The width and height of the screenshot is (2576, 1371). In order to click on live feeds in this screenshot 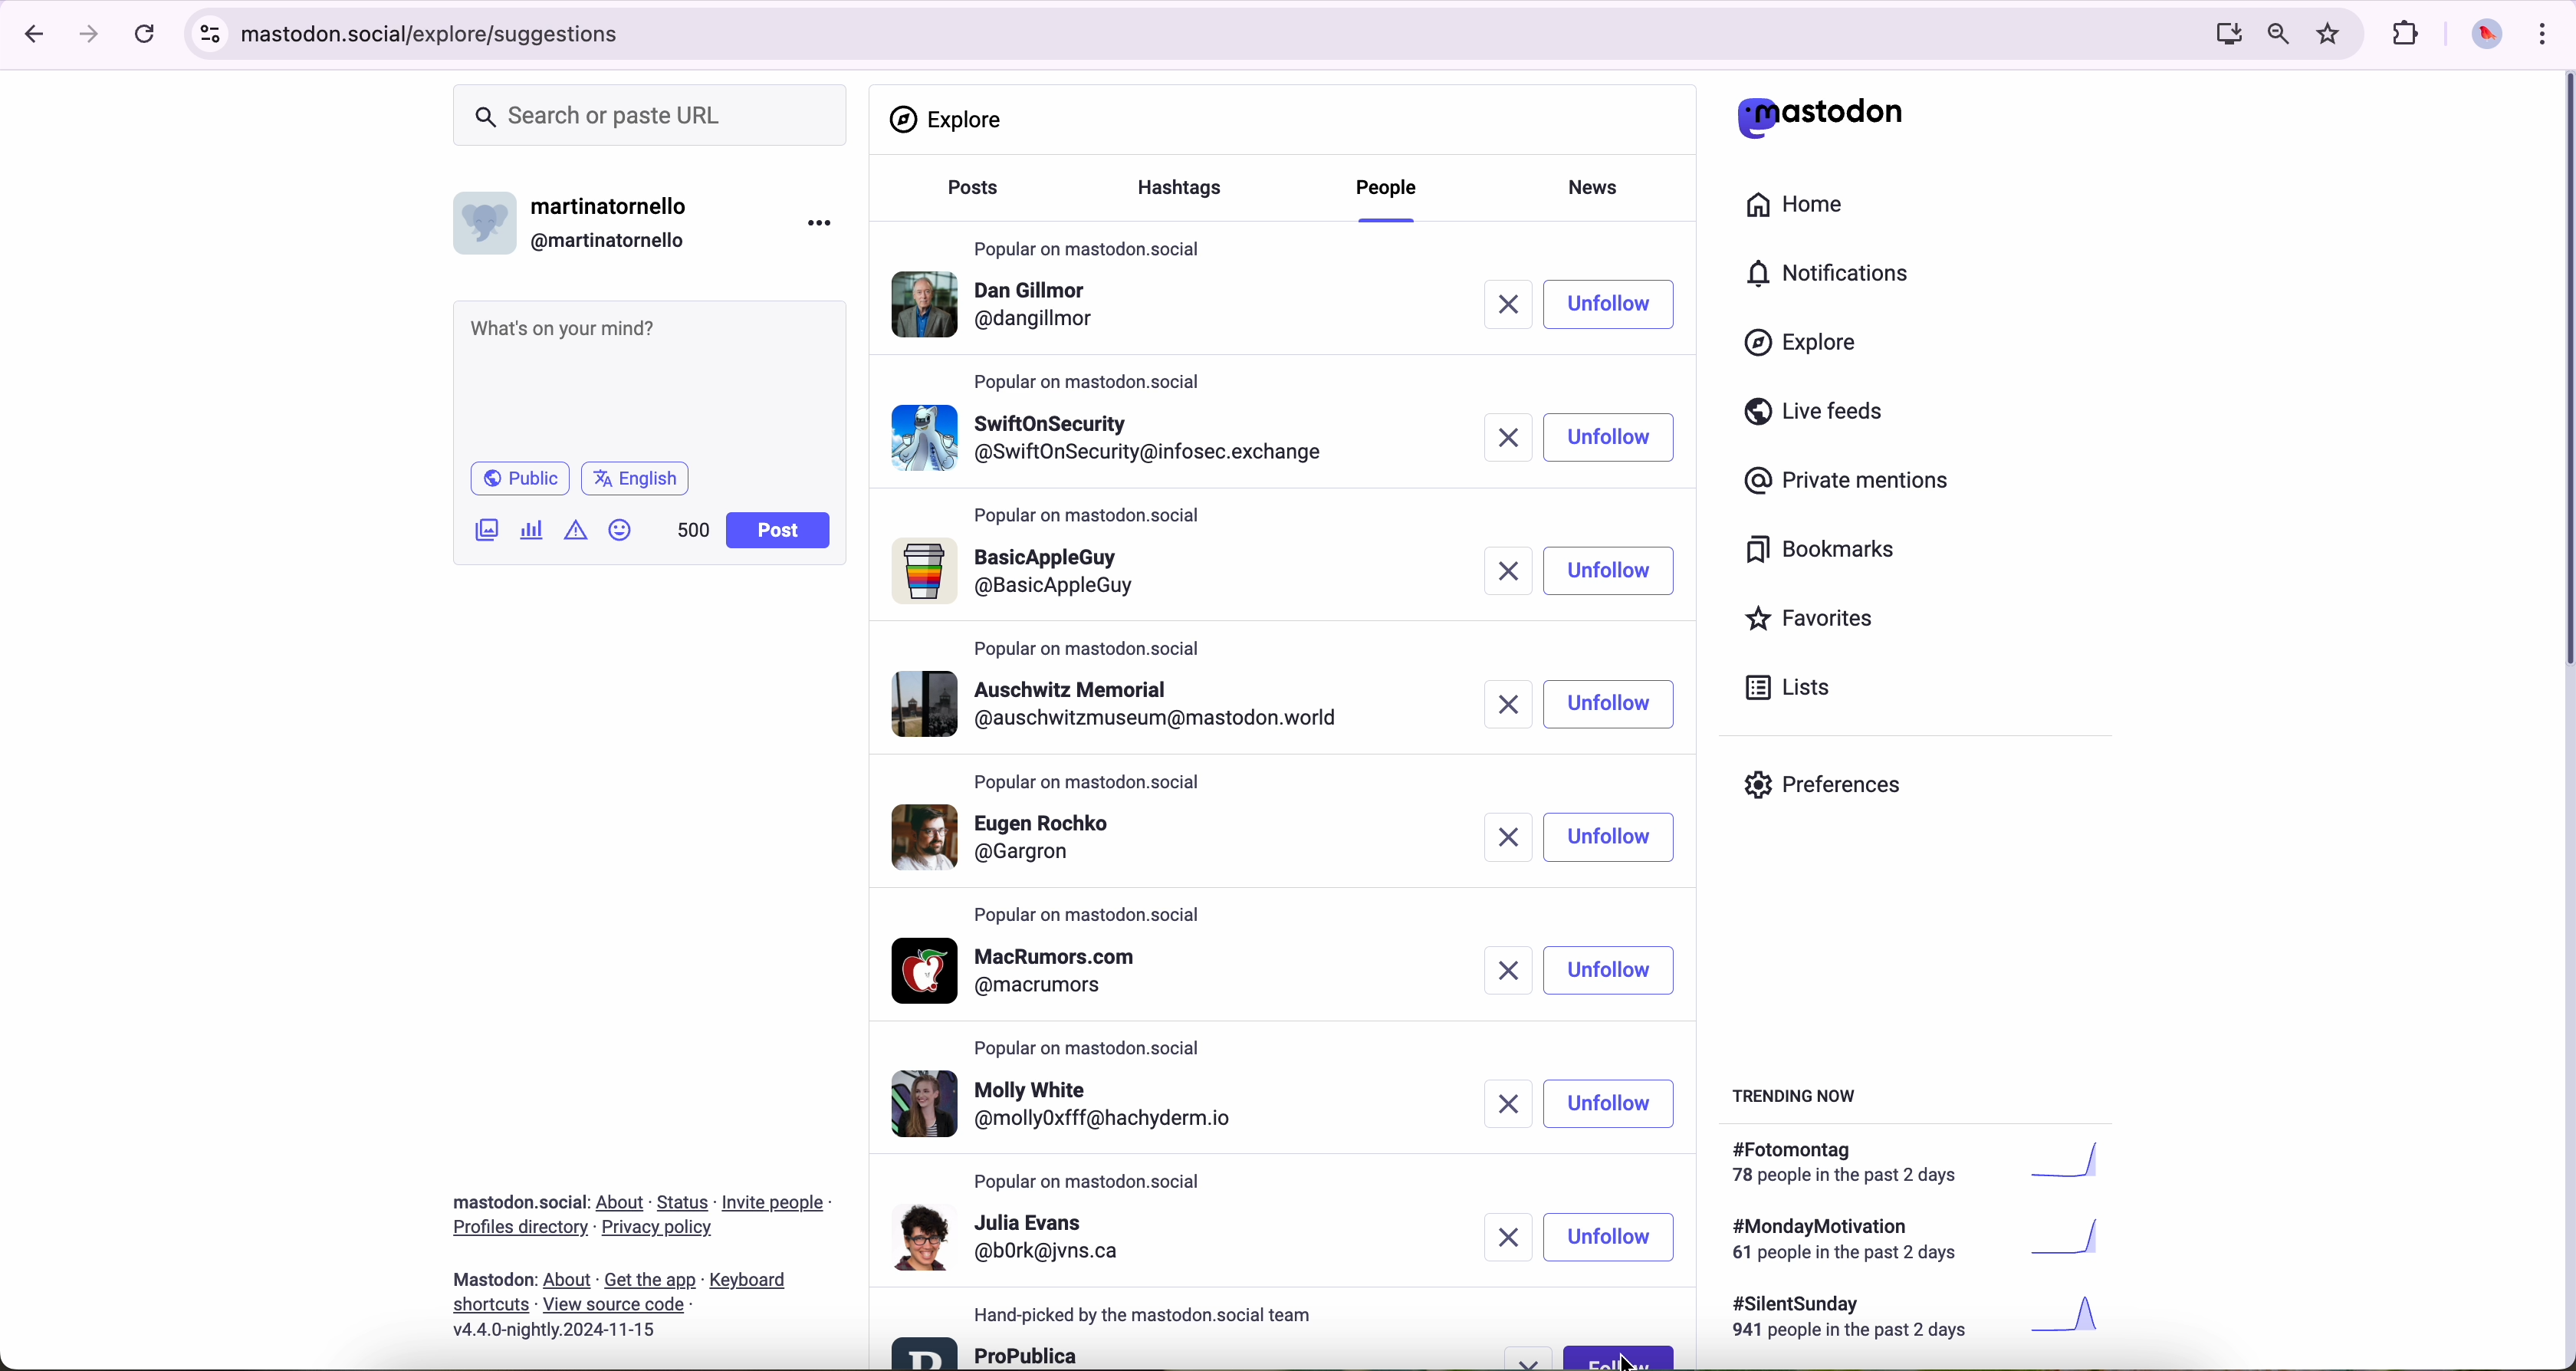, I will do `click(1821, 416)`.